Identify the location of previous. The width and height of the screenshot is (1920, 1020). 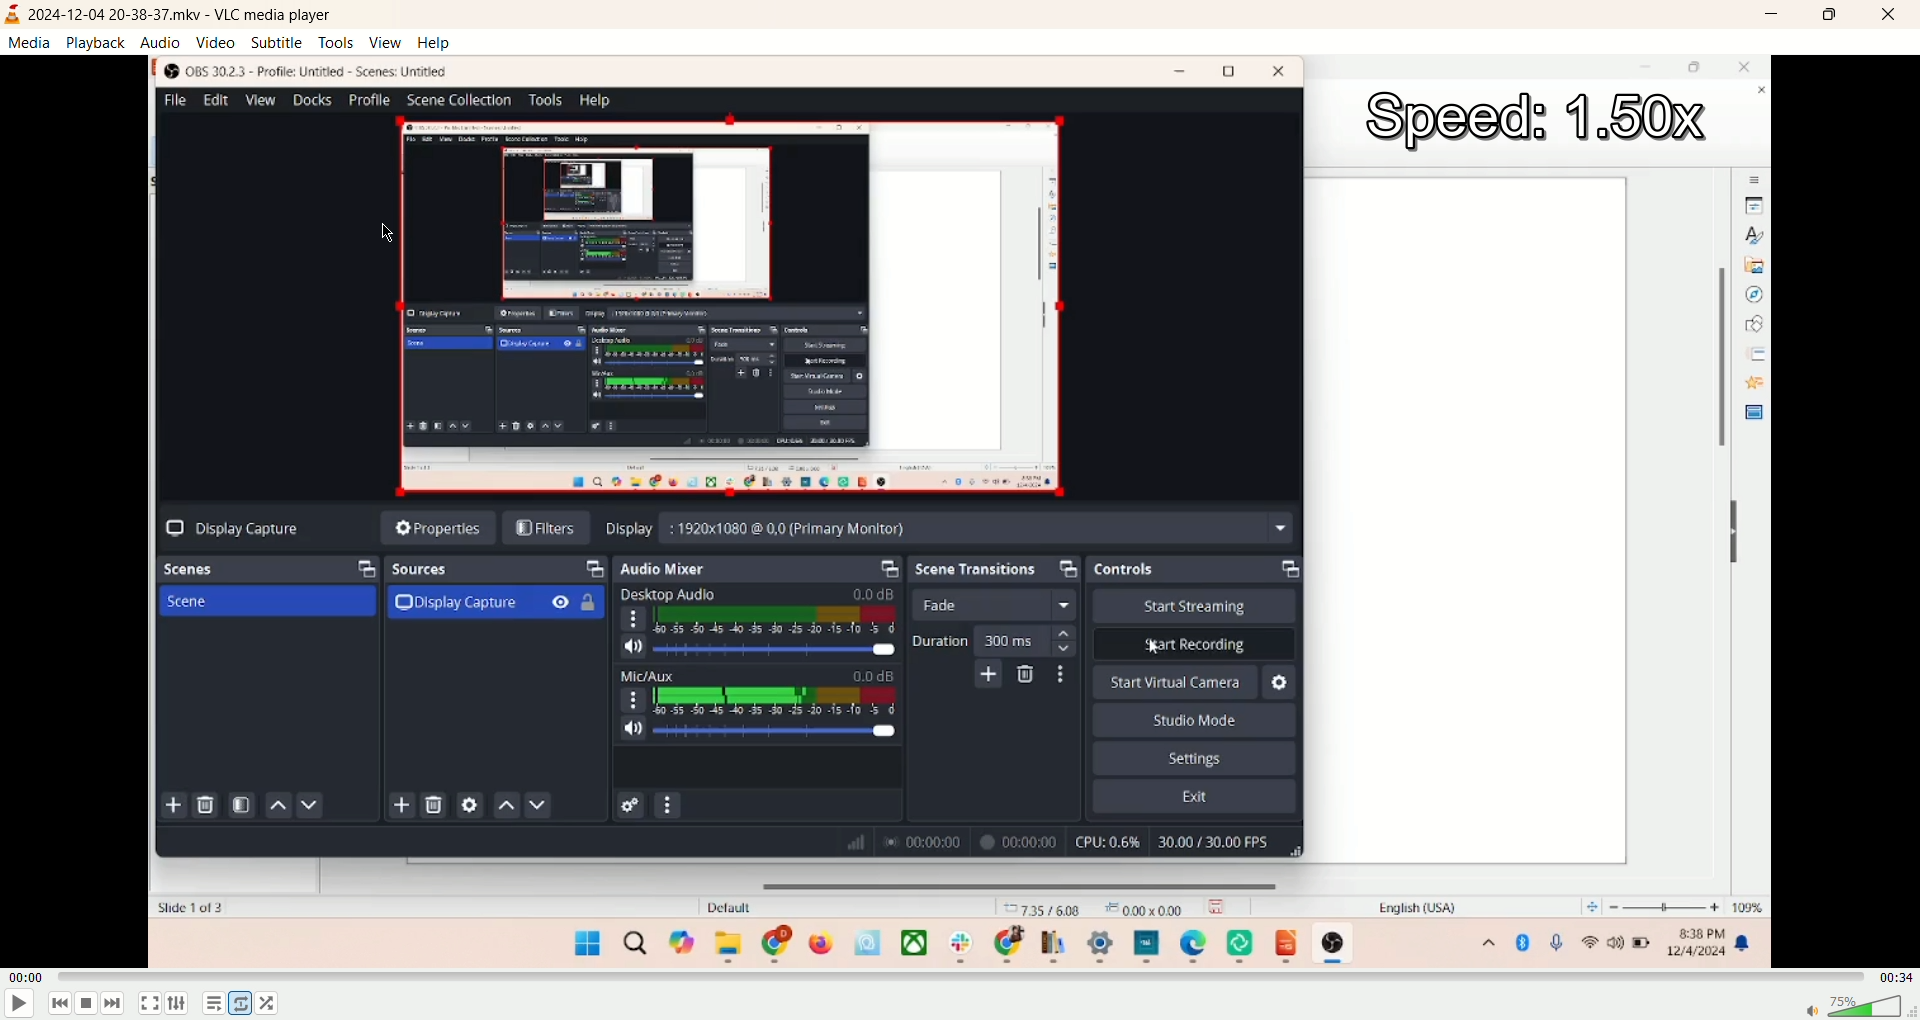
(59, 1008).